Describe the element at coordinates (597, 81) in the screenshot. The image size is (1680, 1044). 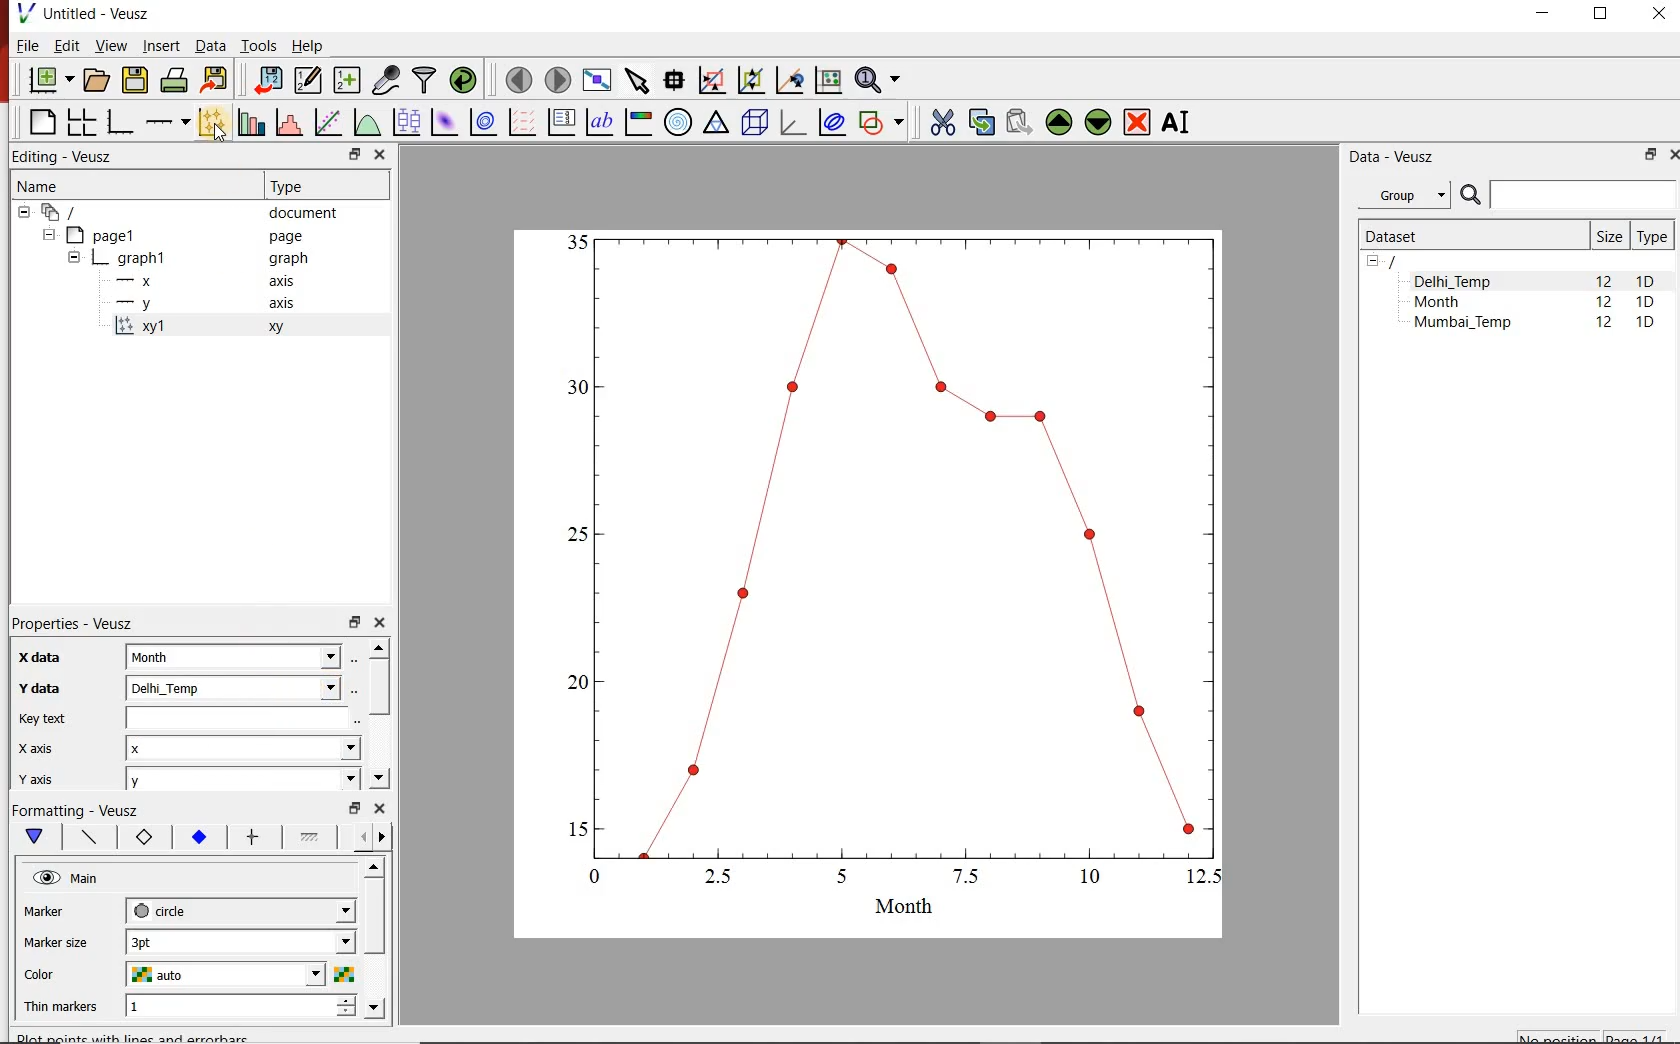
I see `view plot full screen` at that location.